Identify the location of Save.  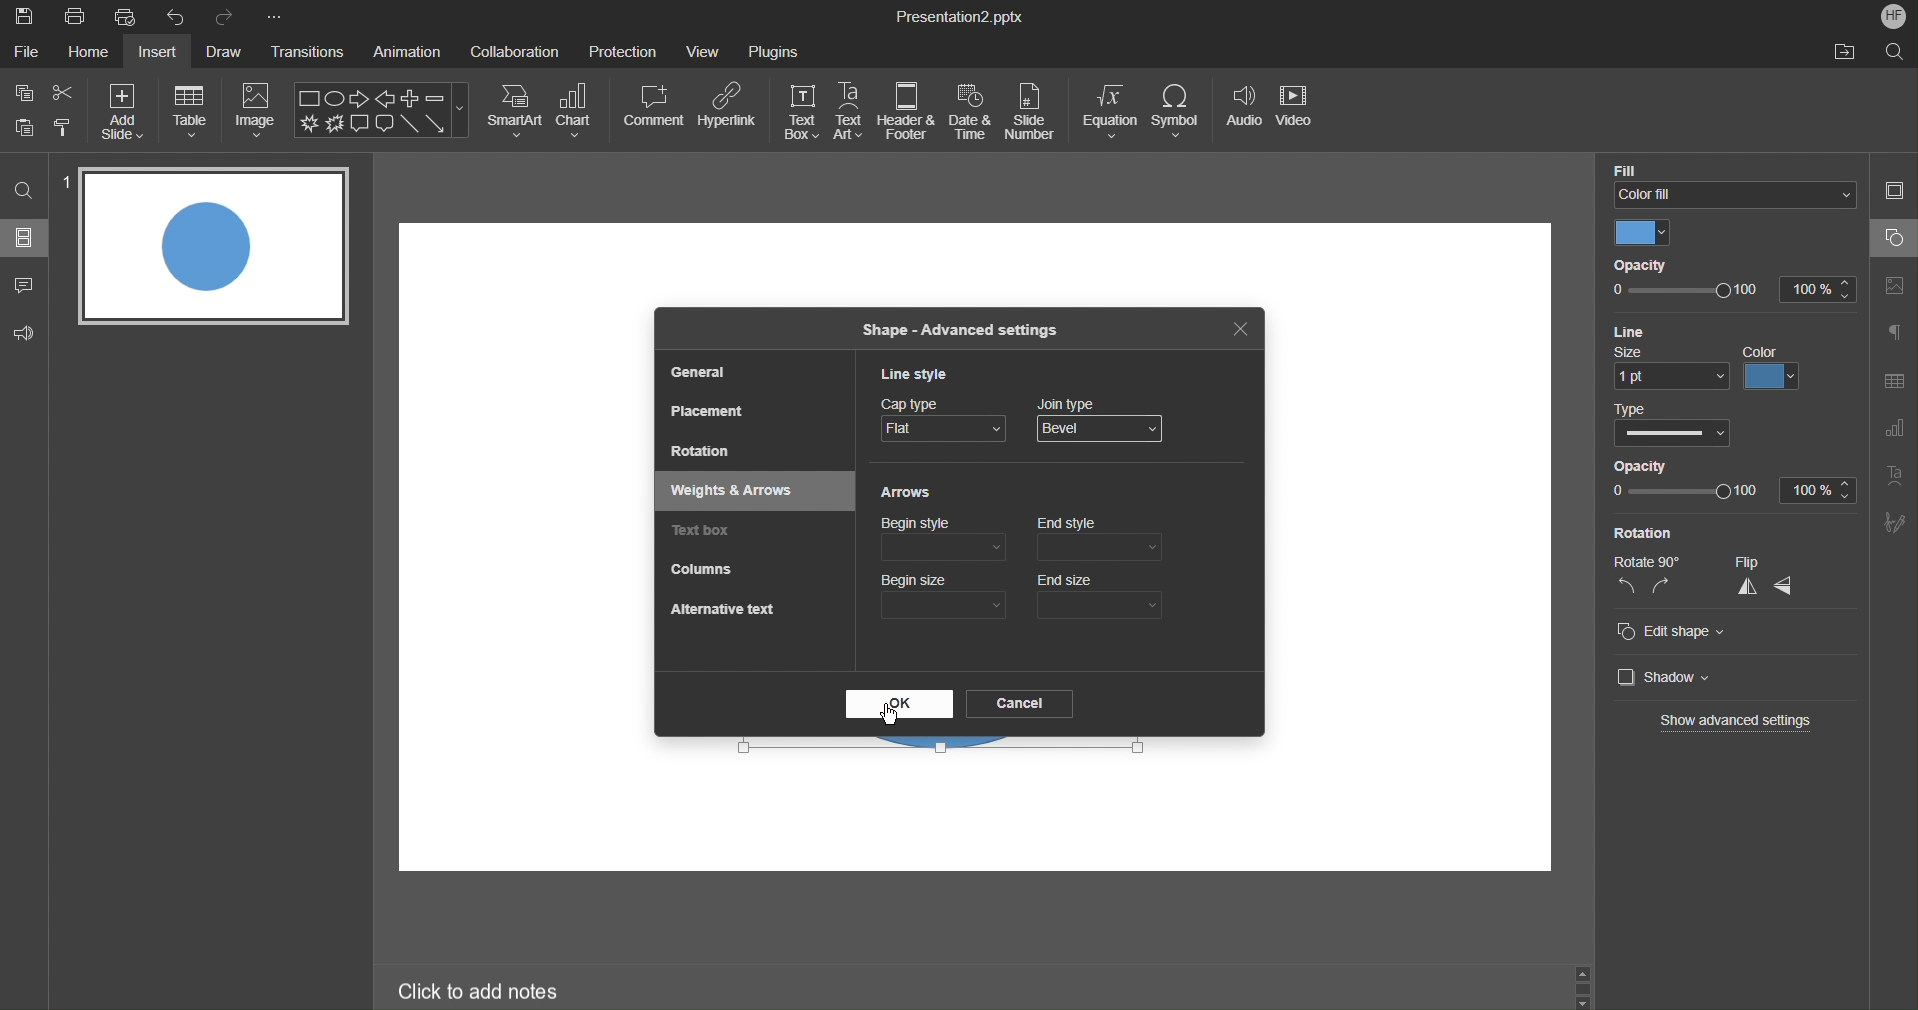
(23, 17).